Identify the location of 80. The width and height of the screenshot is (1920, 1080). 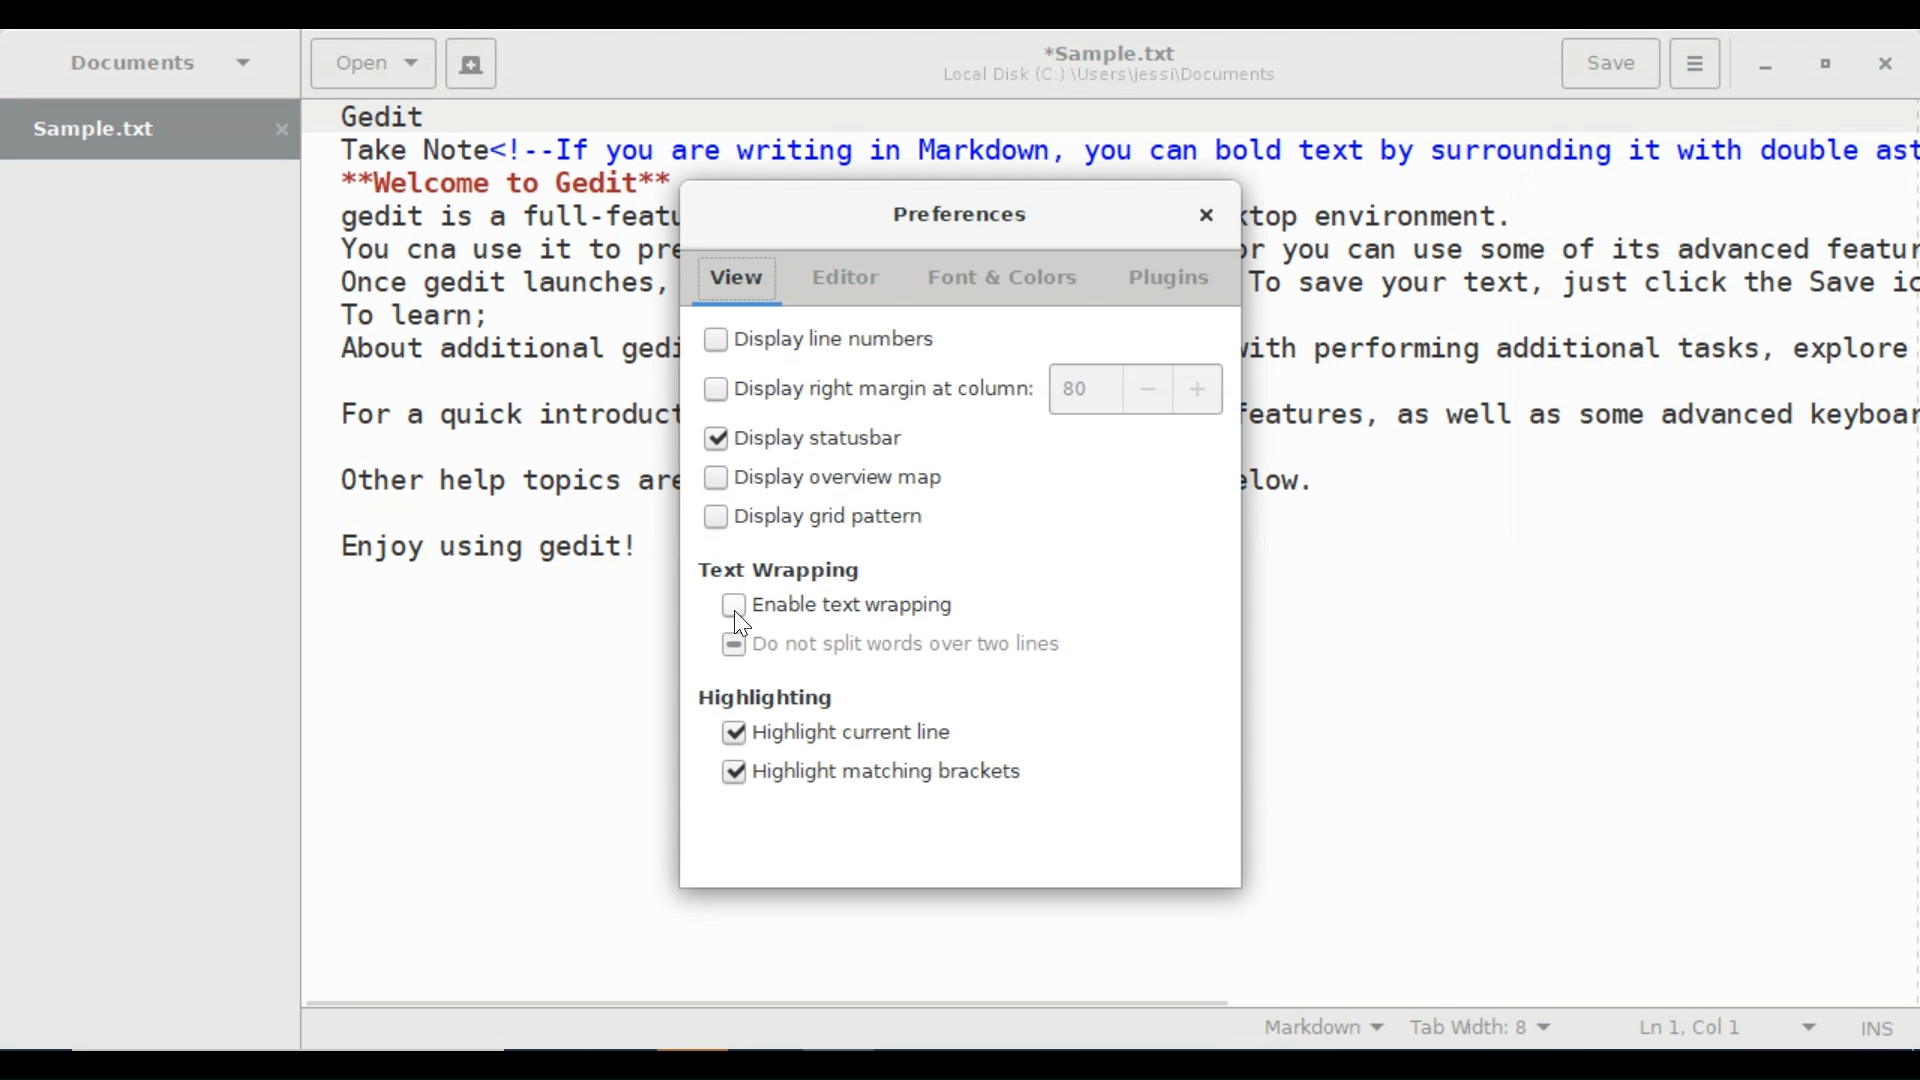
(1087, 388).